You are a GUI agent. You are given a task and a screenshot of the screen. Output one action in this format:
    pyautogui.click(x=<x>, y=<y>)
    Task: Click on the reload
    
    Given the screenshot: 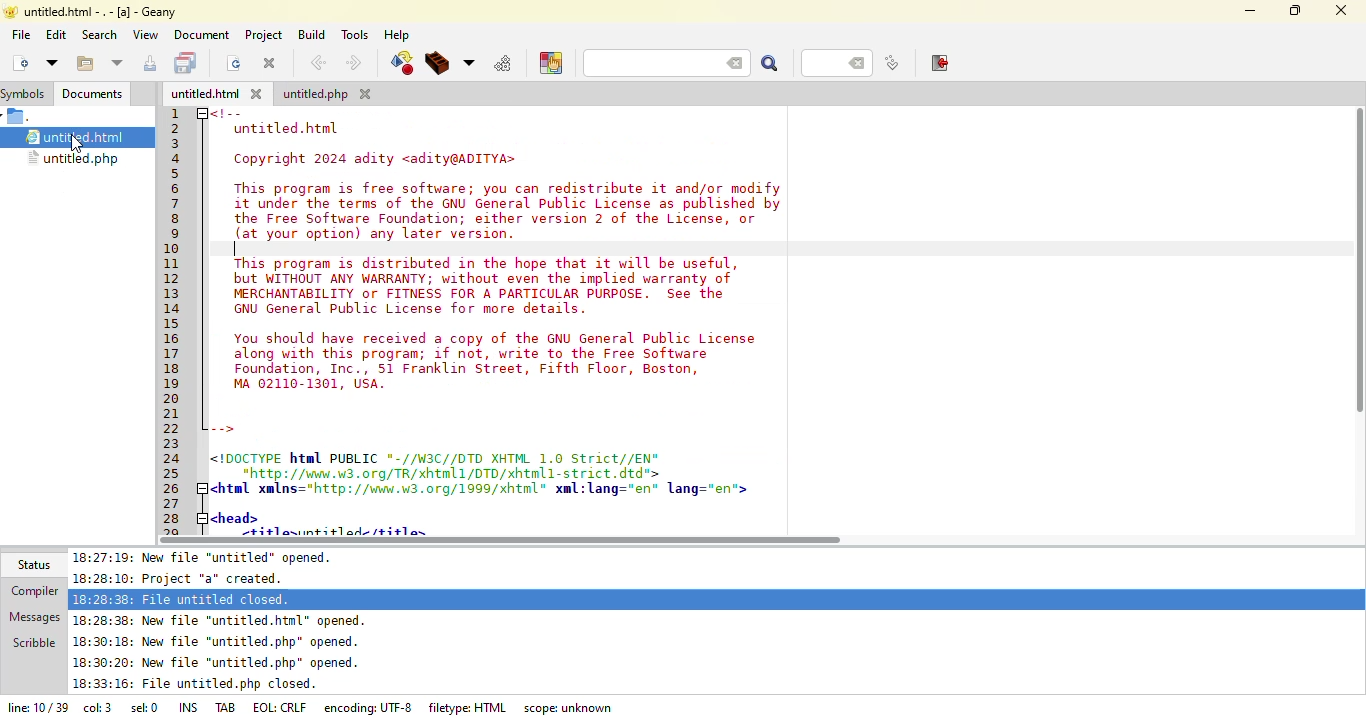 What is the action you would take?
    pyautogui.click(x=236, y=65)
    